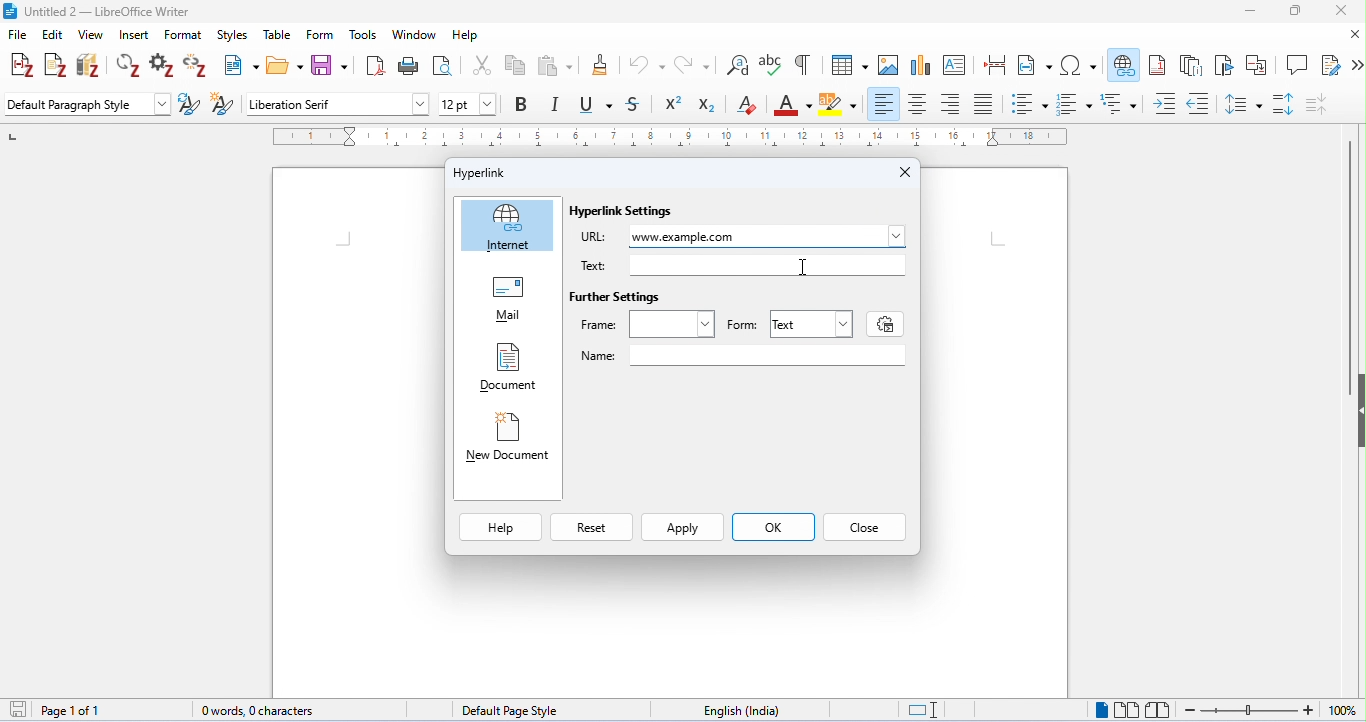 The width and height of the screenshot is (1366, 722). I want to click on toggle print preview, so click(443, 65).